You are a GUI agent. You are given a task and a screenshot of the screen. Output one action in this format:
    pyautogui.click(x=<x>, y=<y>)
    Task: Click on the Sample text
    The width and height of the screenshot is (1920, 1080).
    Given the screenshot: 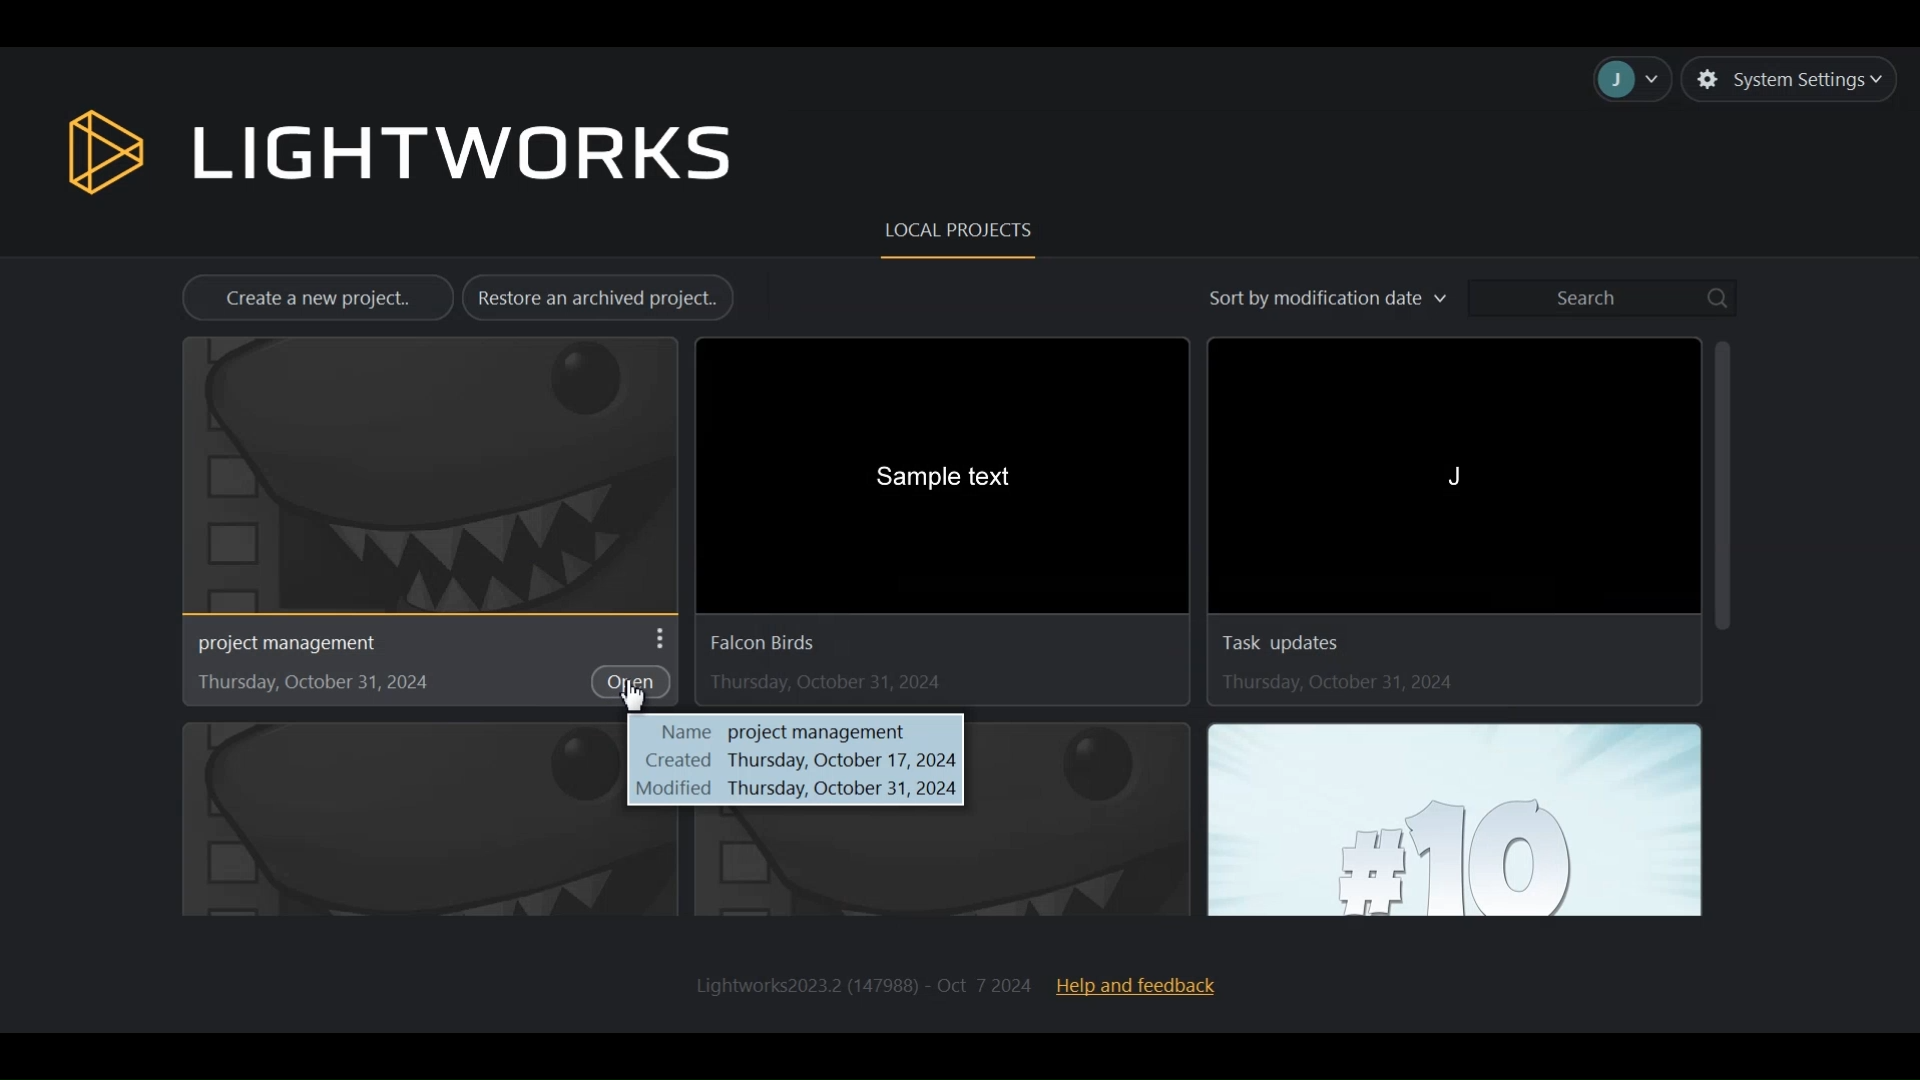 What is the action you would take?
    pyautogui.click(x=944, y=476)
    